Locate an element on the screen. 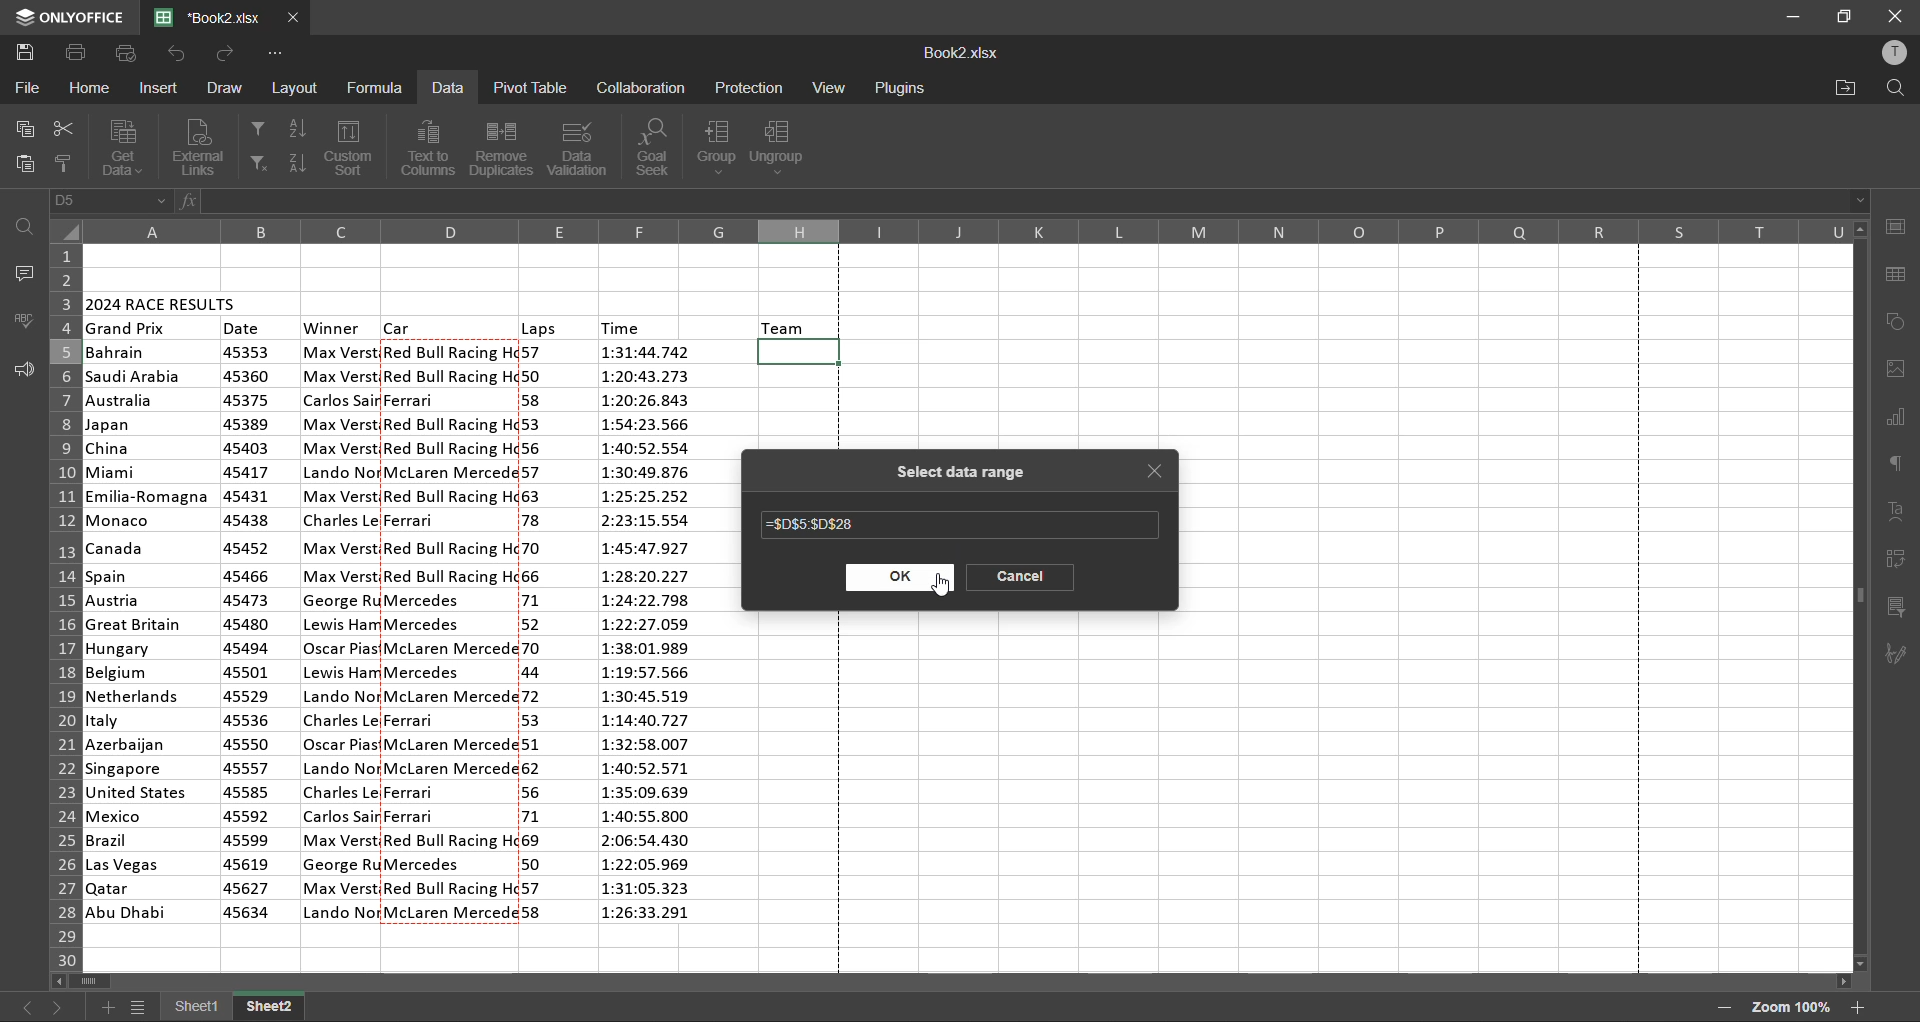  add sheet is located at coordinates (107, 1007).